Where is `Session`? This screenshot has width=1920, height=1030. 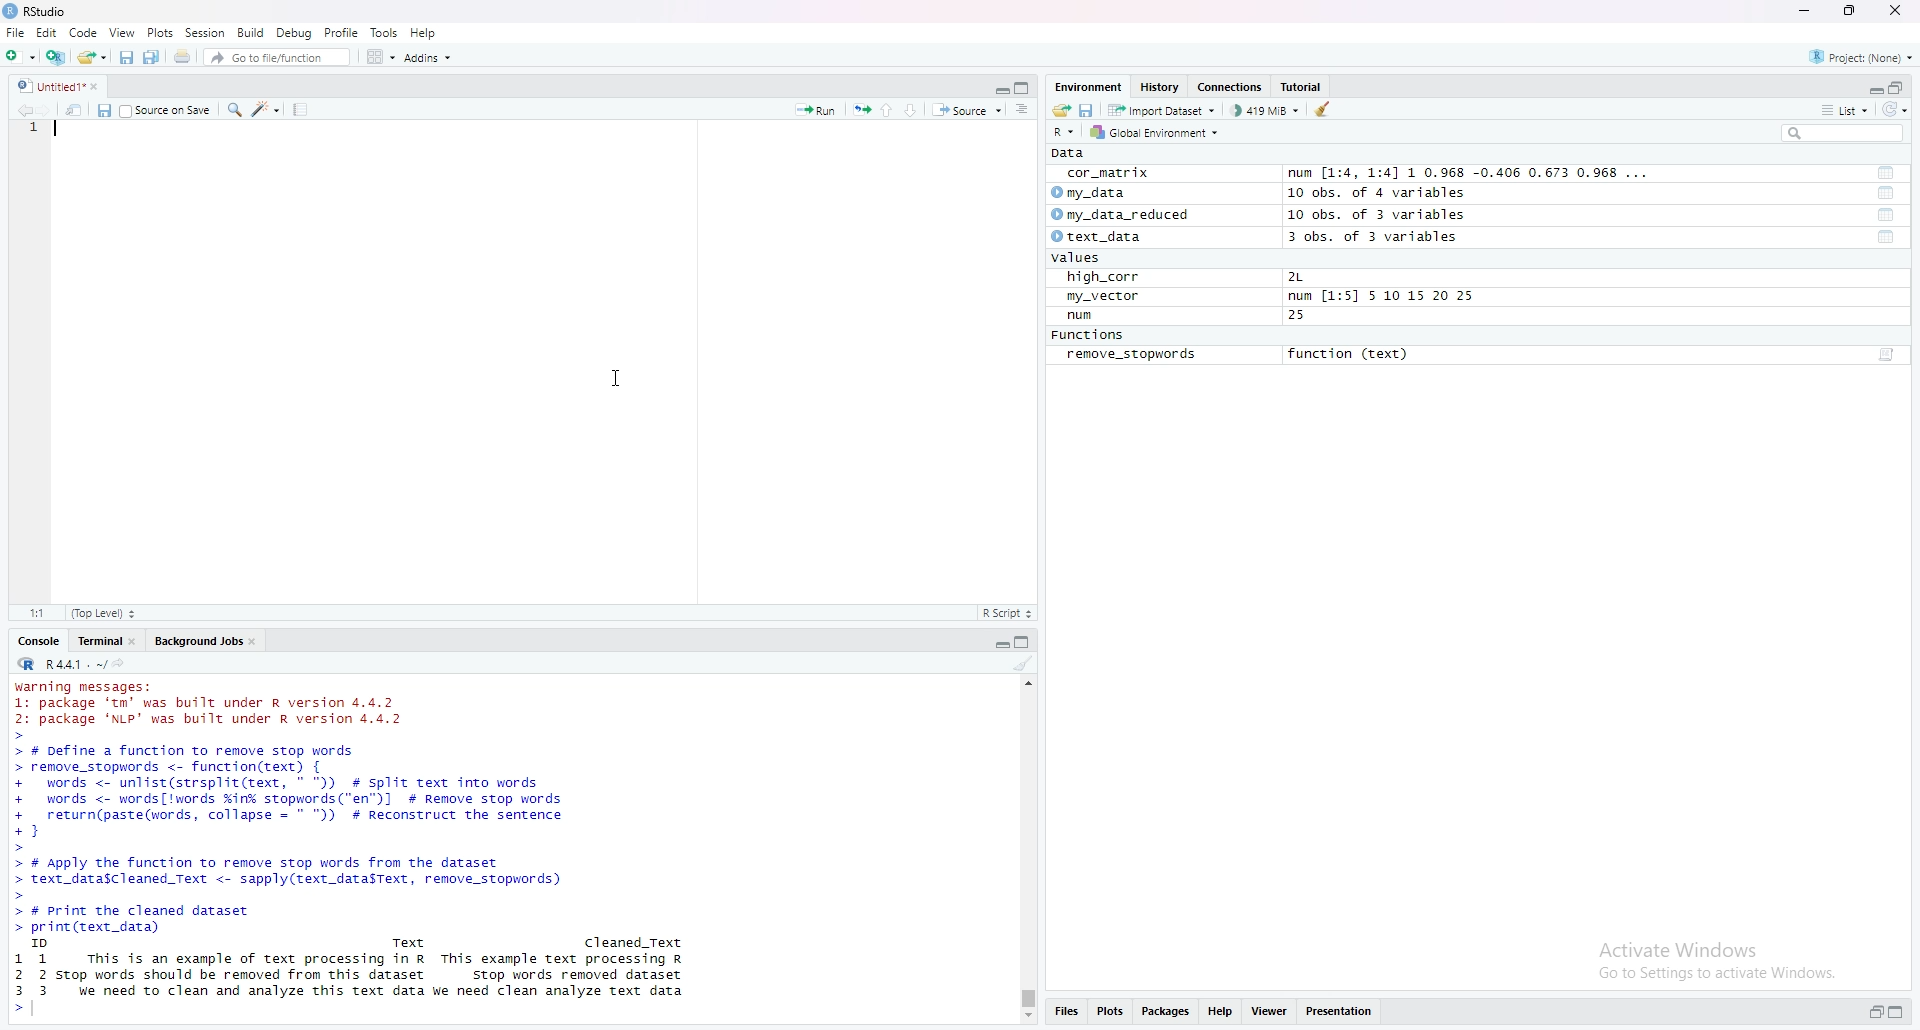 Session is located at coordinates (206, 32).